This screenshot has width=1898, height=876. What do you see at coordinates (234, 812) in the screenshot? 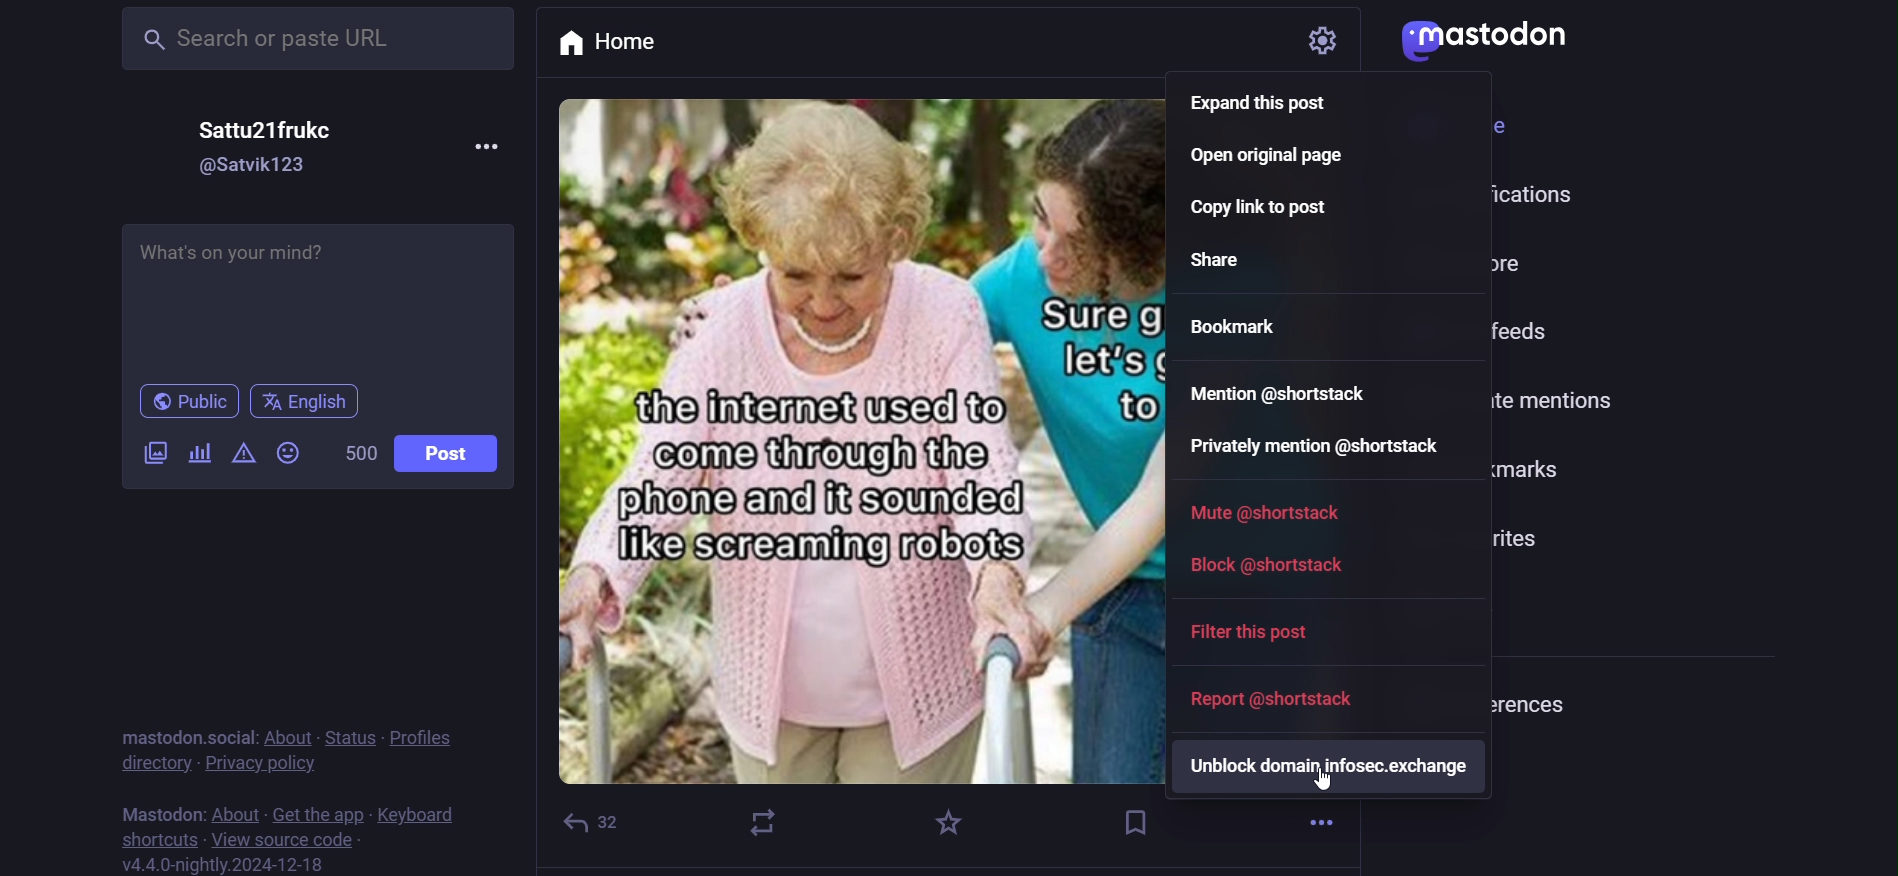
I see `about` at bounding box center [234, 812].